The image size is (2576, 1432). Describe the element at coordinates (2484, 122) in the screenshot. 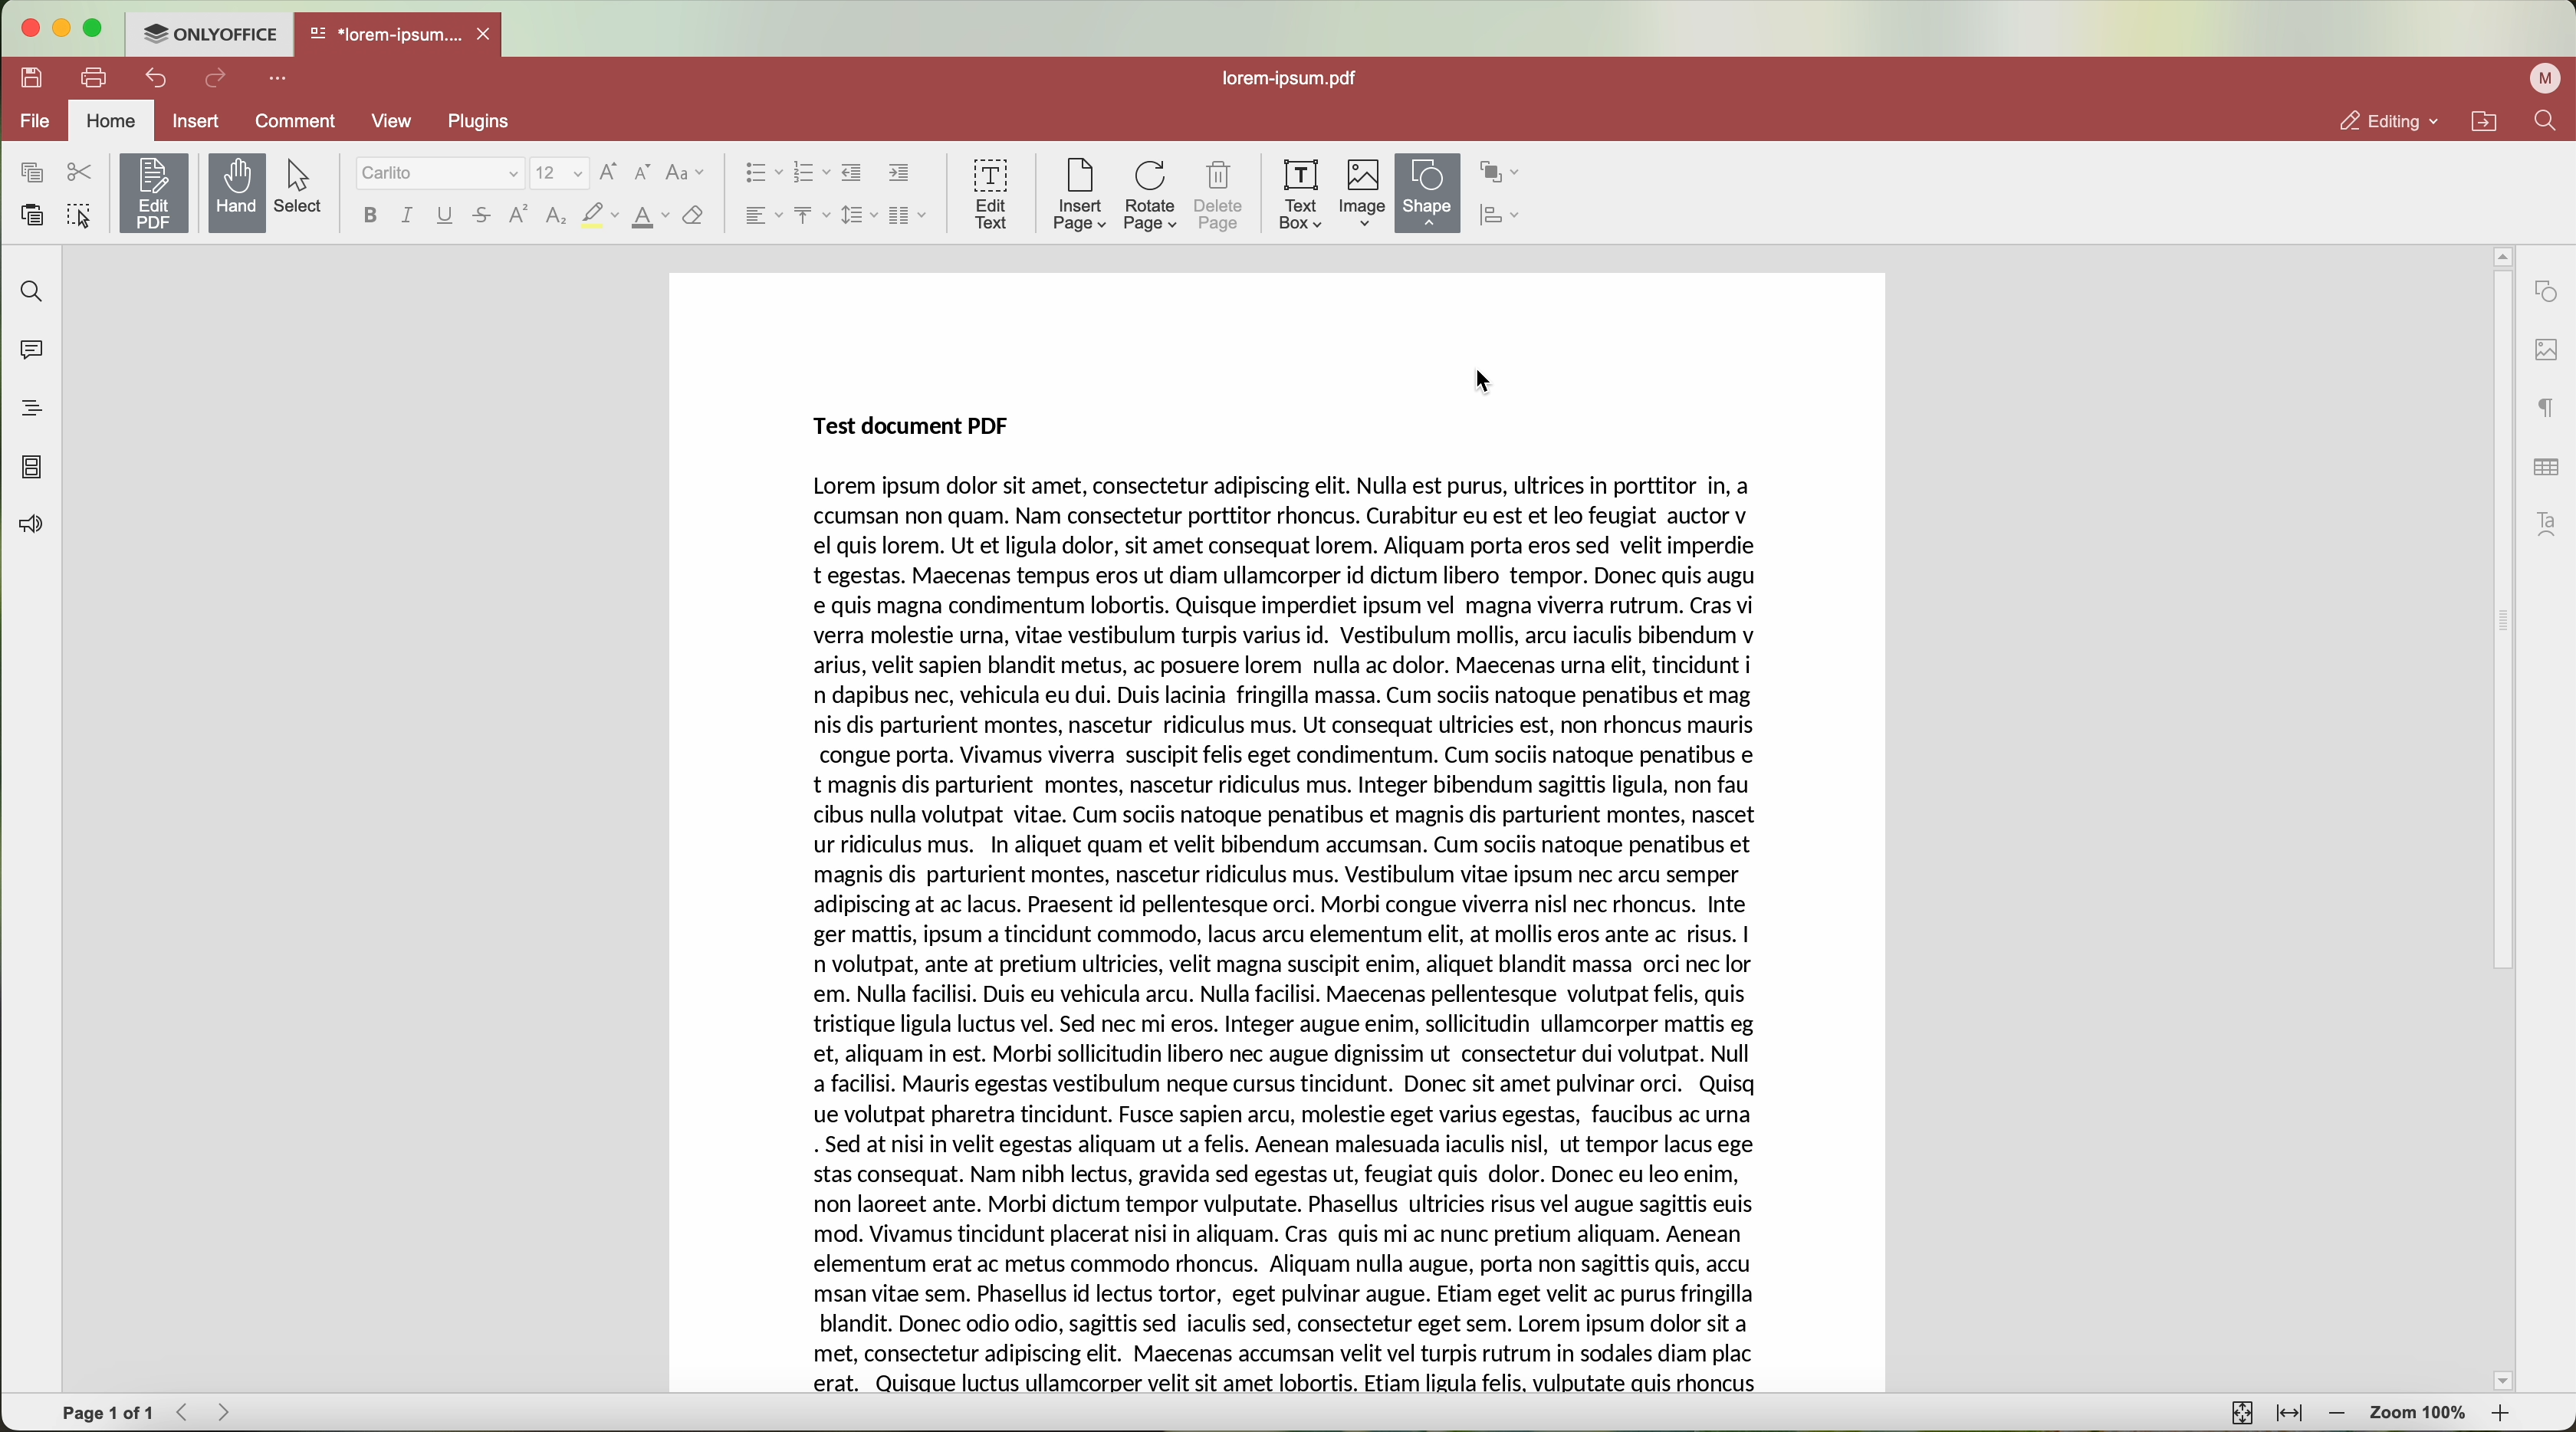

I see `open file location` at that location.